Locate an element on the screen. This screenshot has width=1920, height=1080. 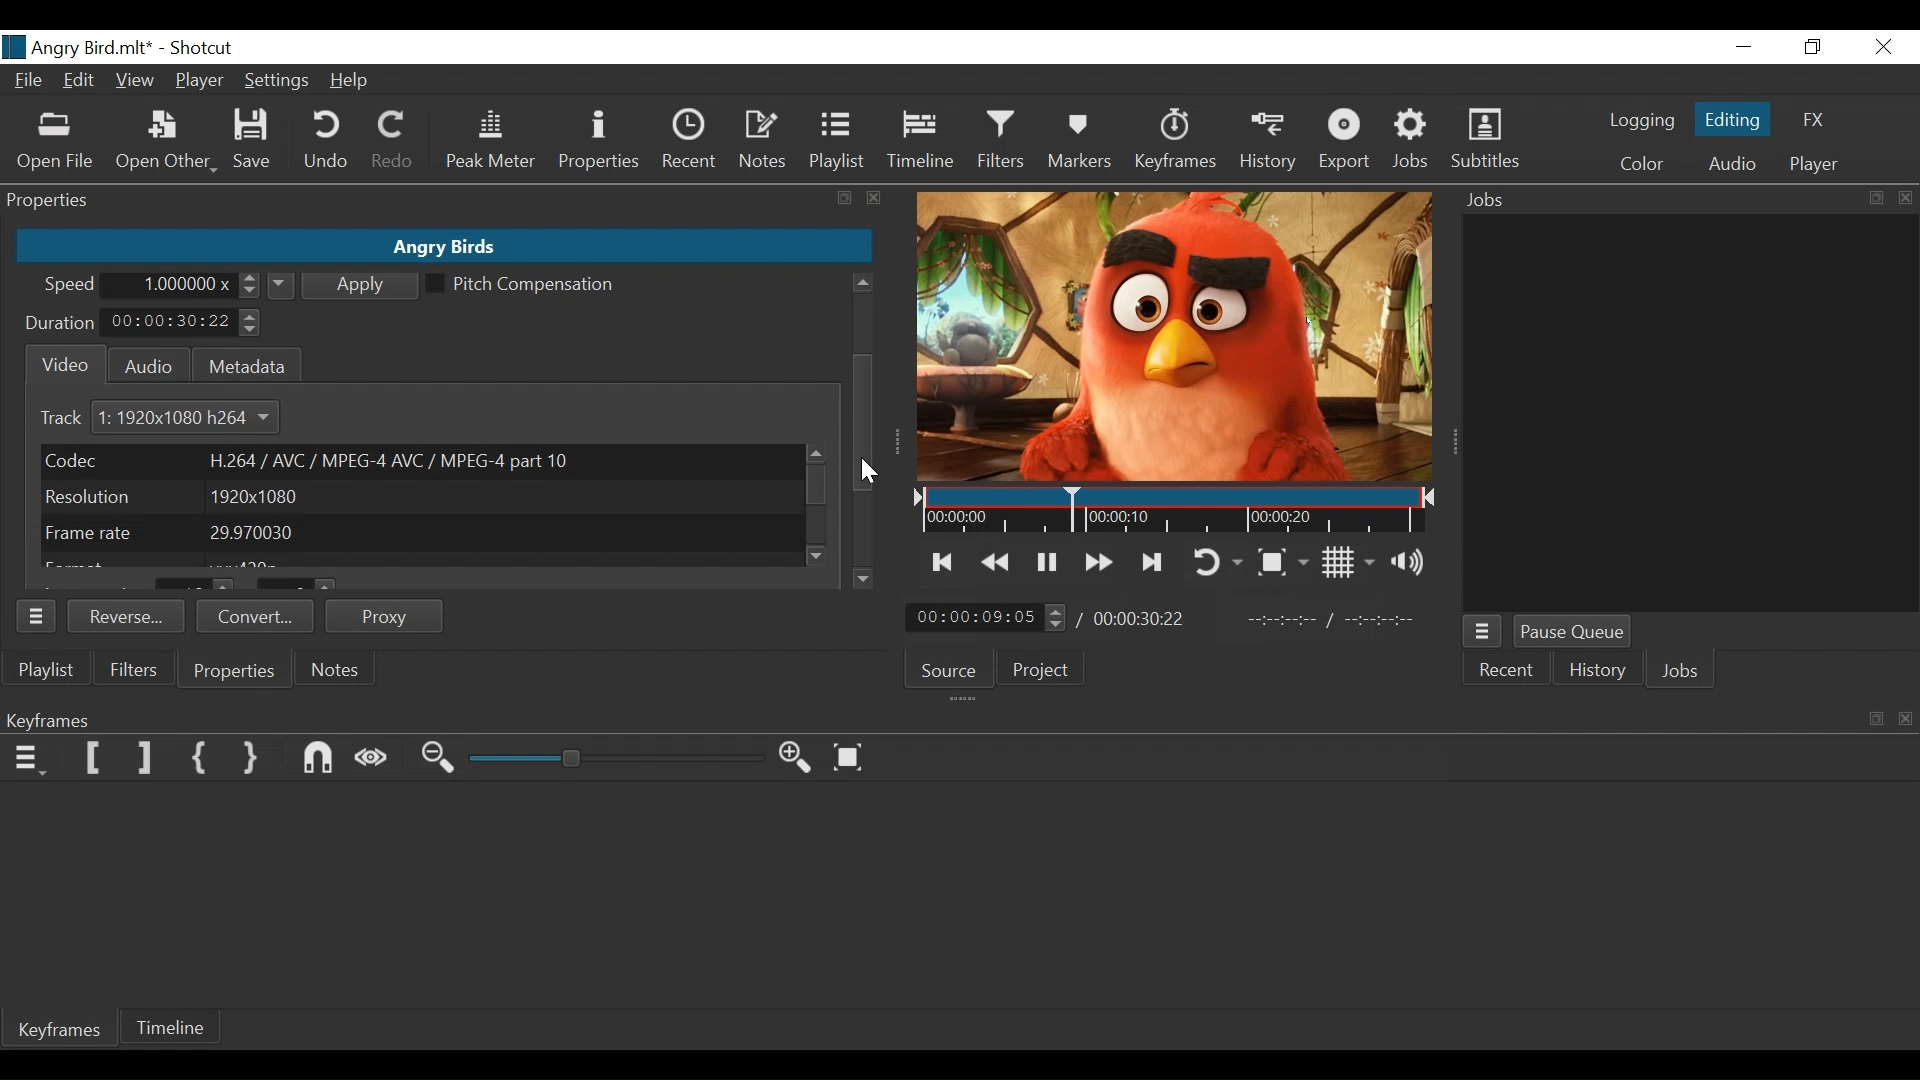
Properties Panel is located at coordinates (444, 201).